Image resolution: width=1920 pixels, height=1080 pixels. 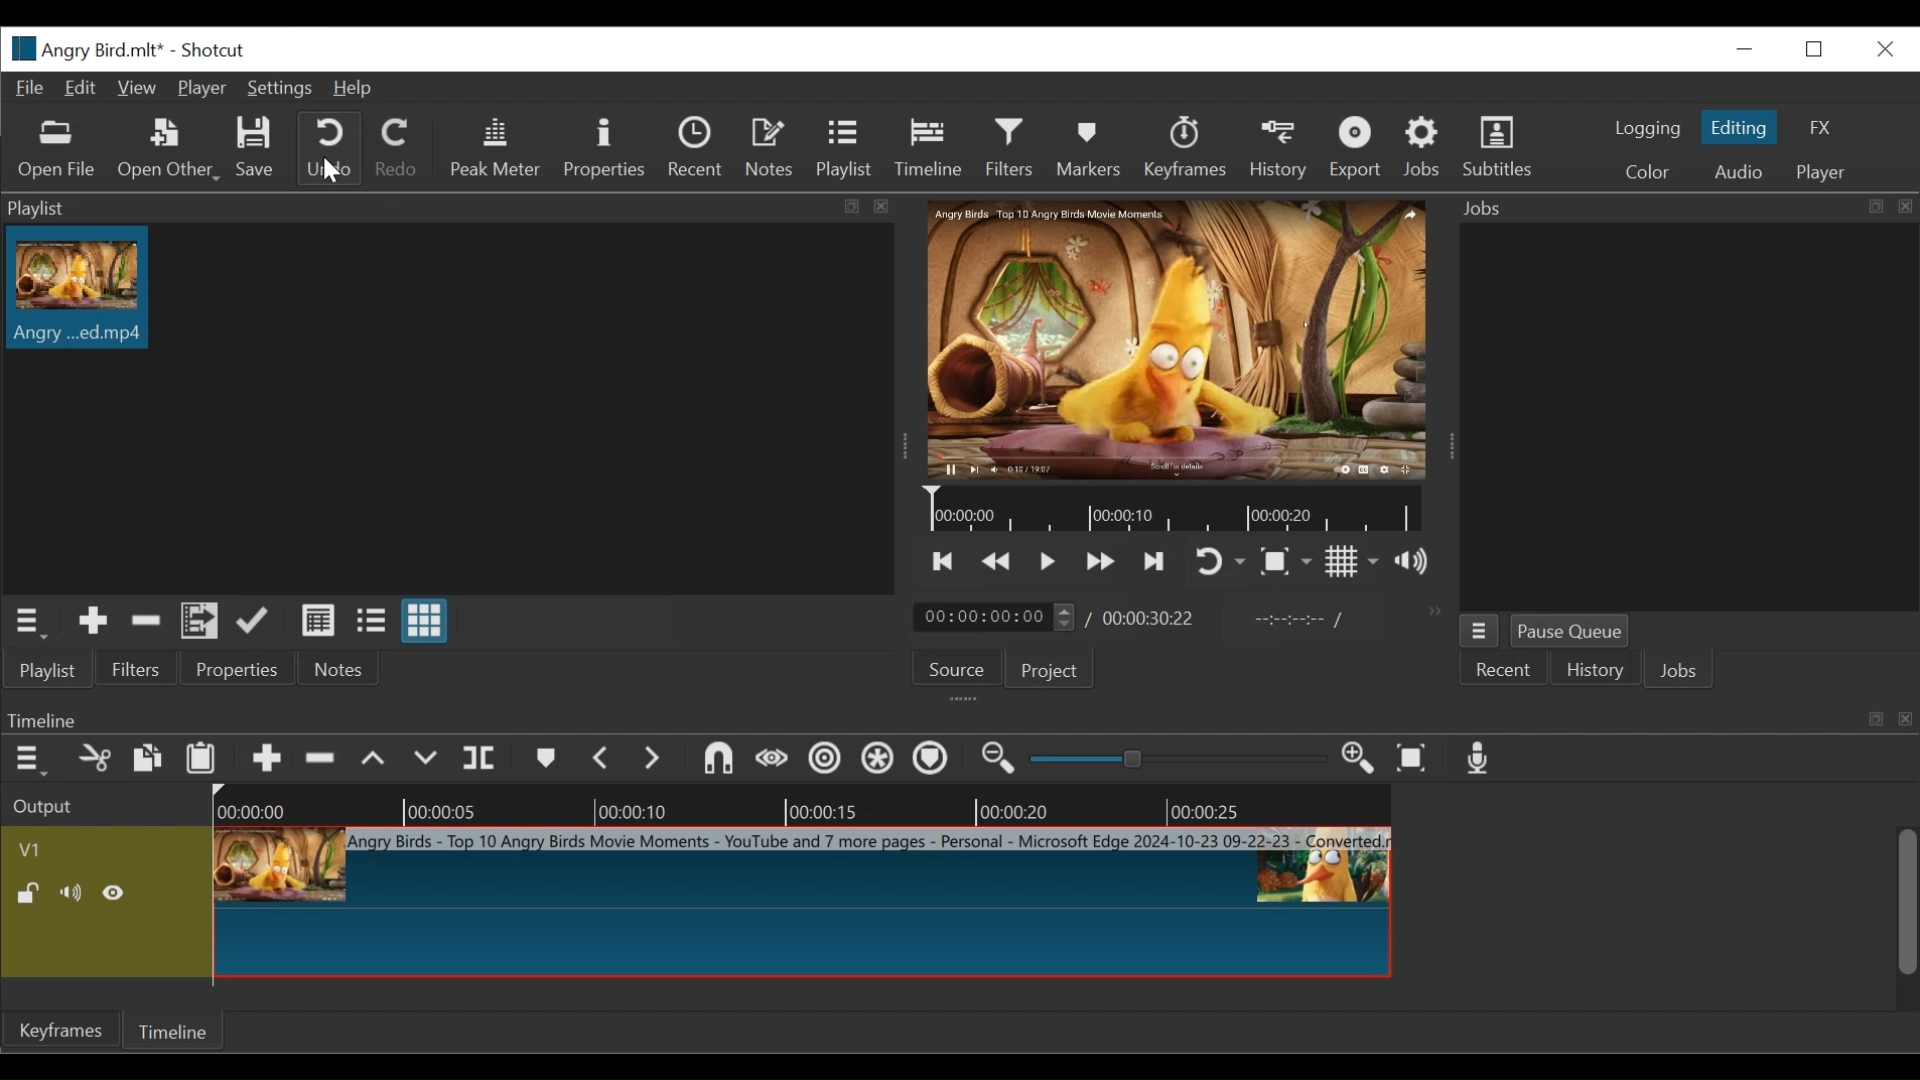 I want to click on Undo, so click(x=329, y=148).